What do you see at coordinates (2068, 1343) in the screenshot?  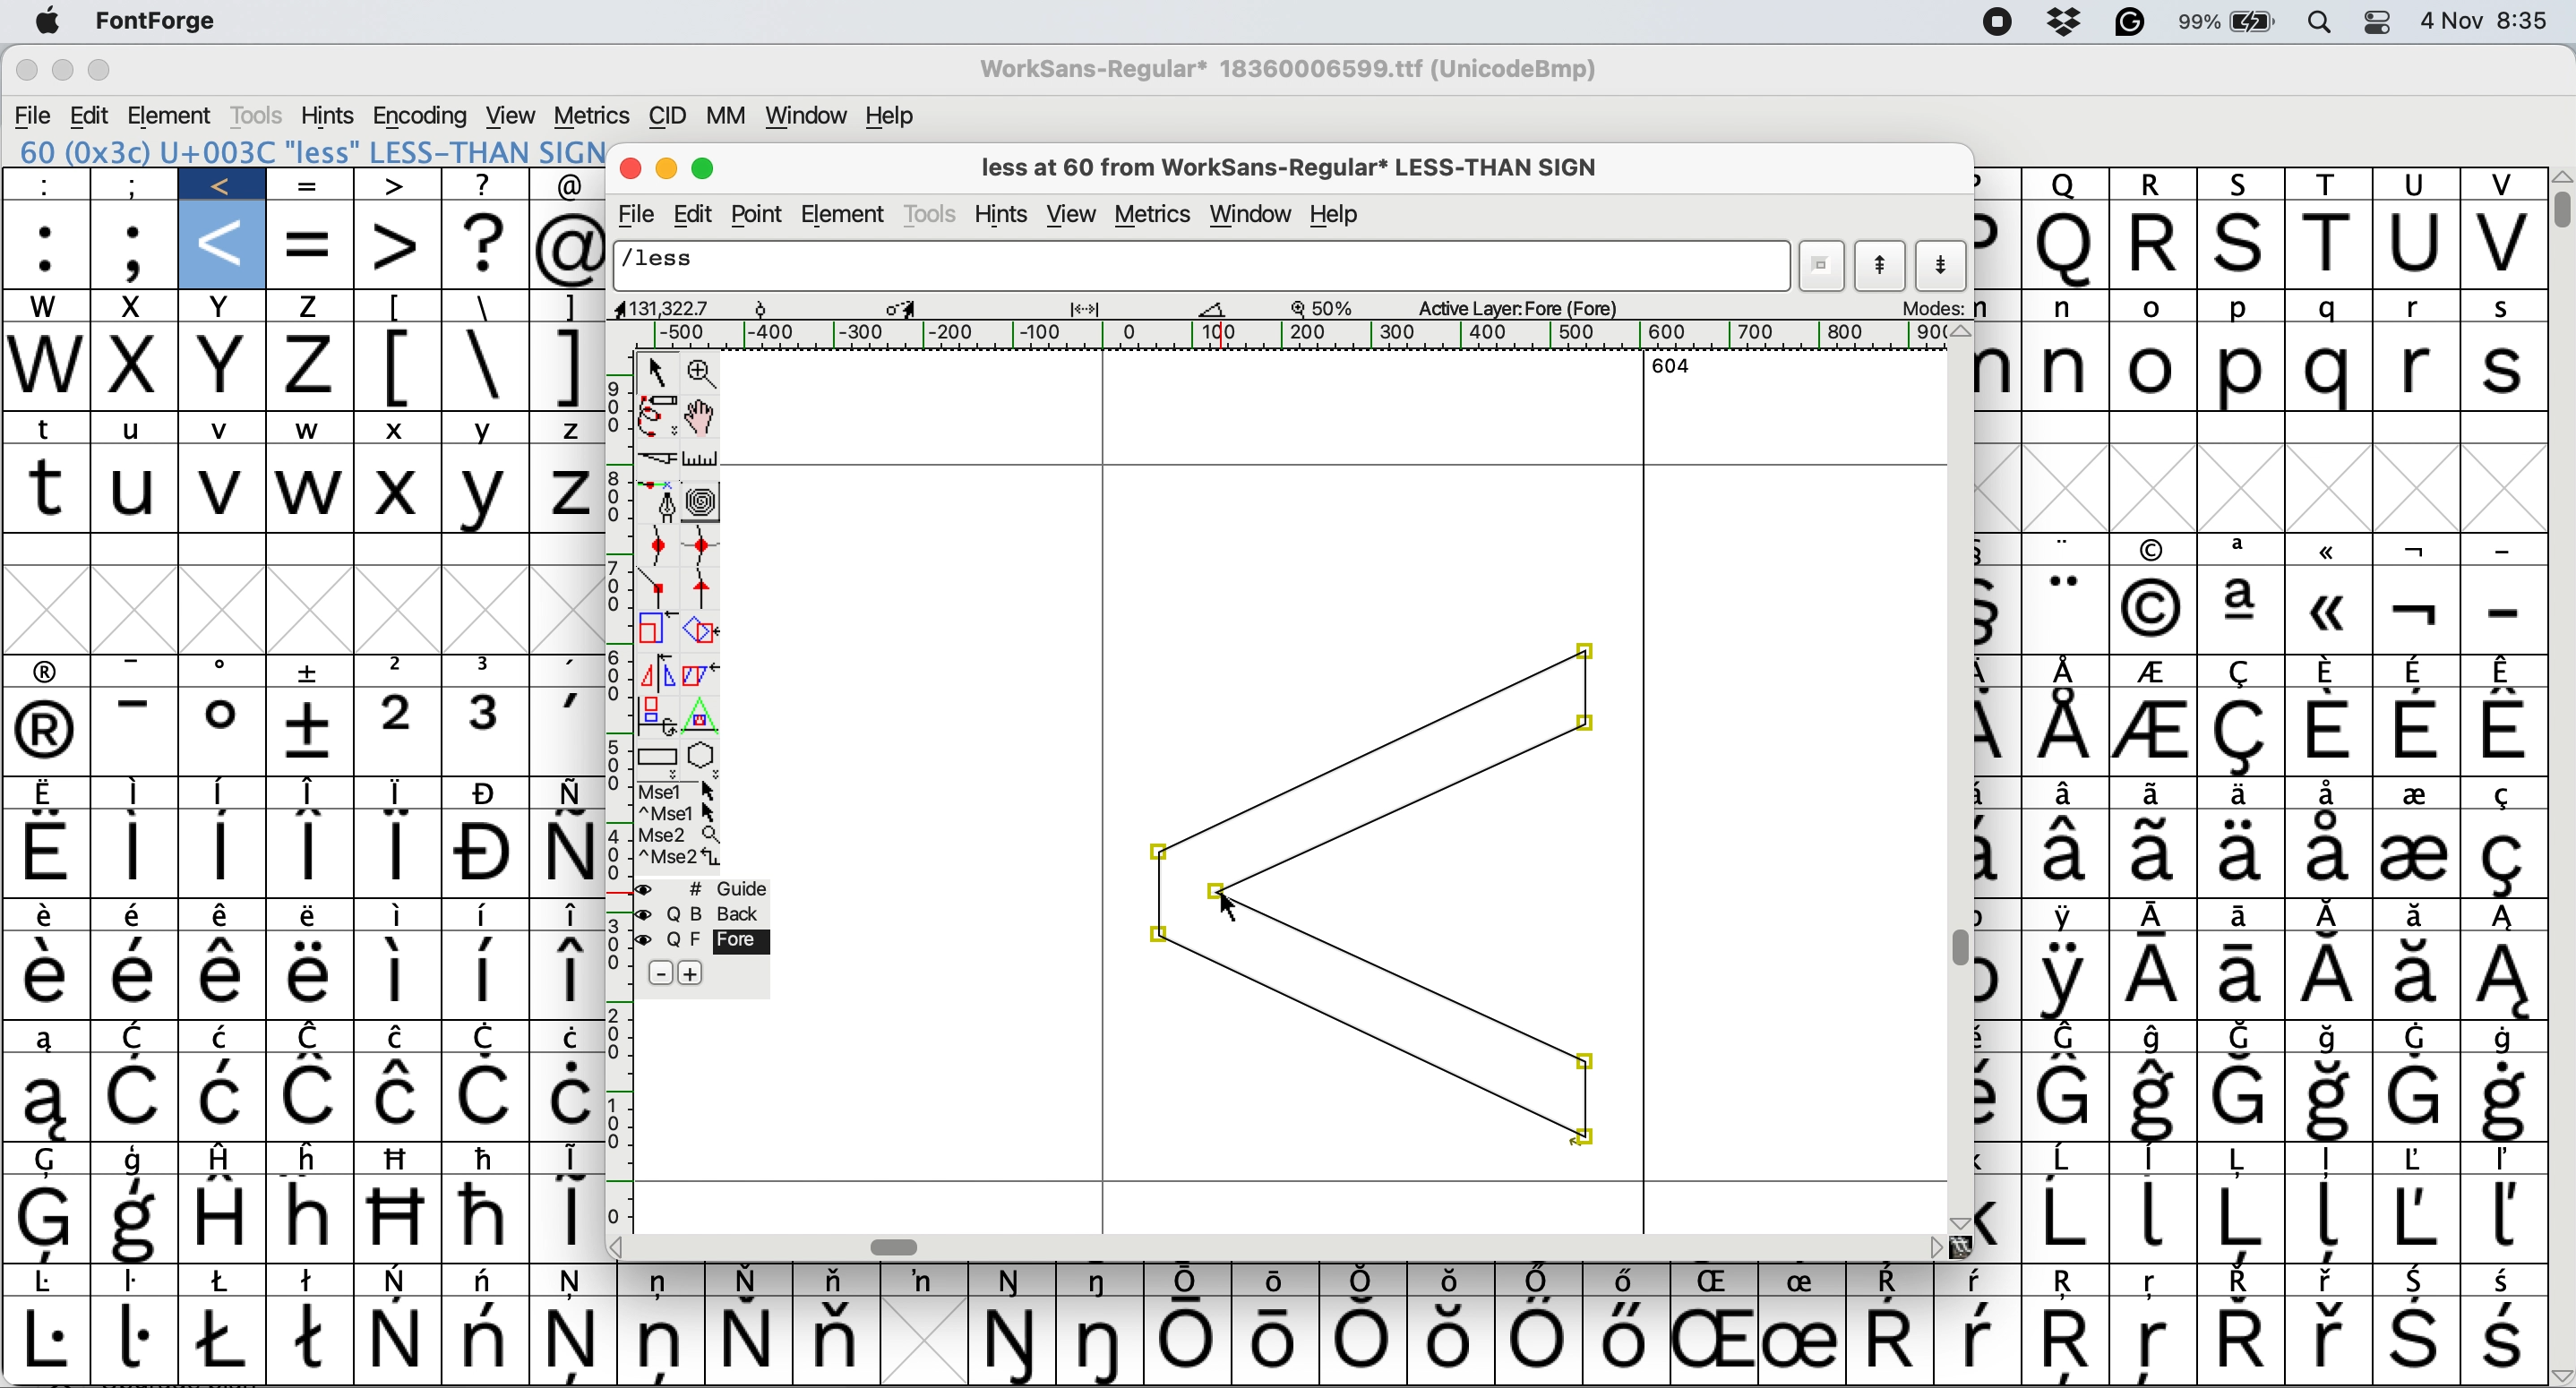 I see `Symbol` at bounding box center [2068, 1343].